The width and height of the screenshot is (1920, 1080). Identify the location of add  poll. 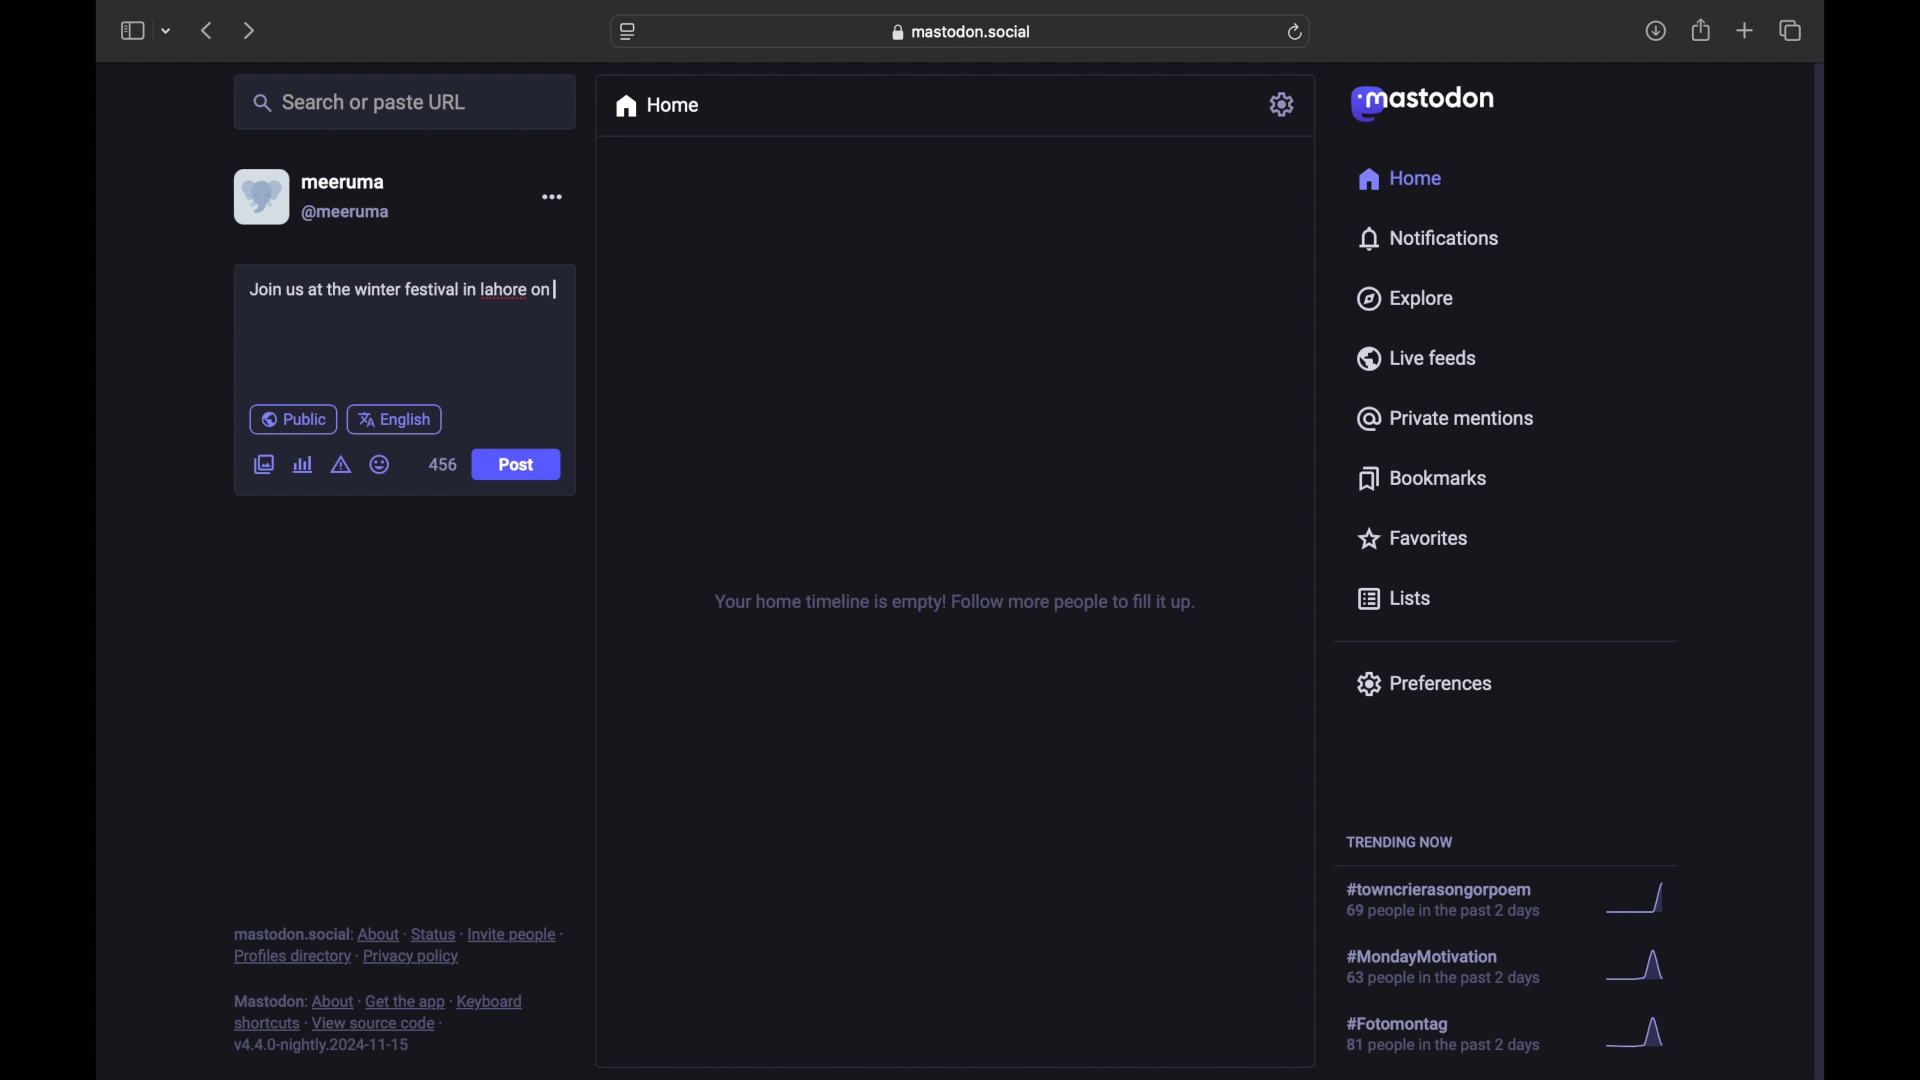
(302, 464).